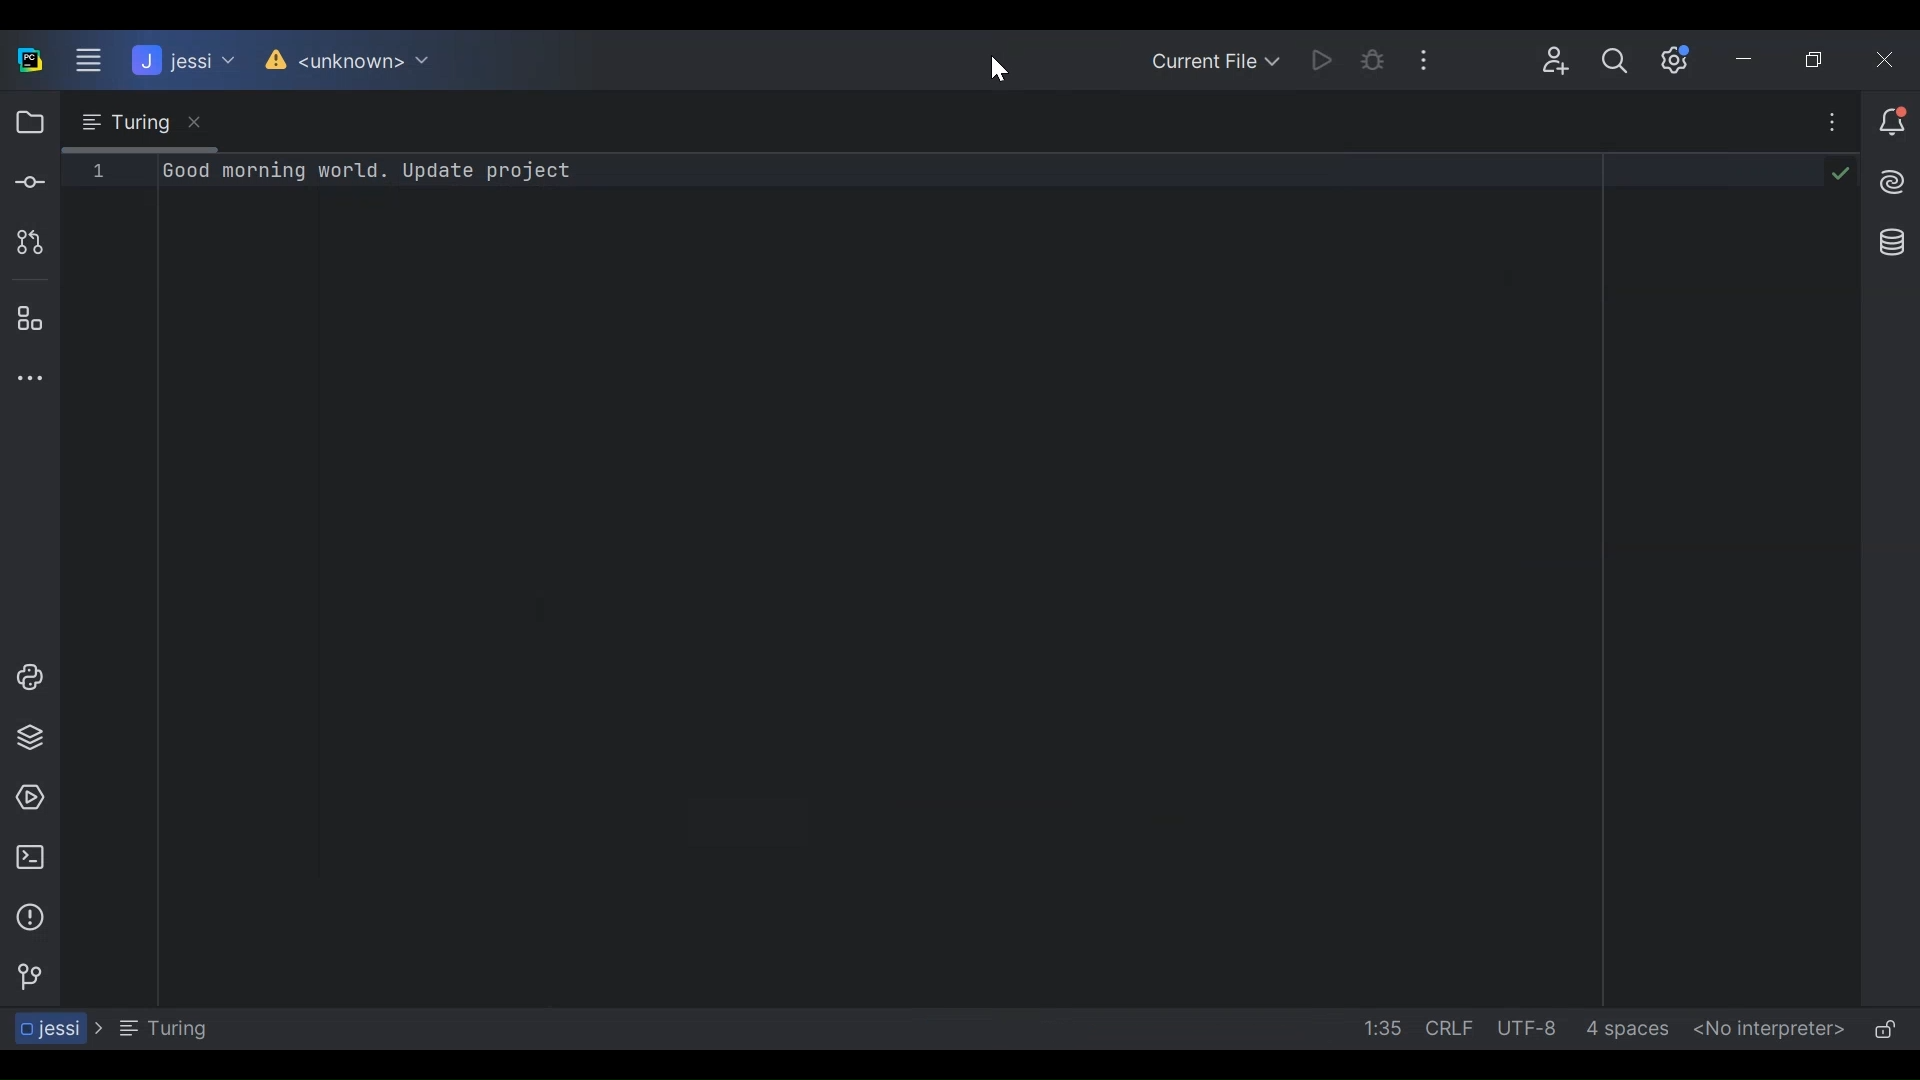  Describe the element at coordinates (98, 170) in the screenshot. I see `line 1` at that location.